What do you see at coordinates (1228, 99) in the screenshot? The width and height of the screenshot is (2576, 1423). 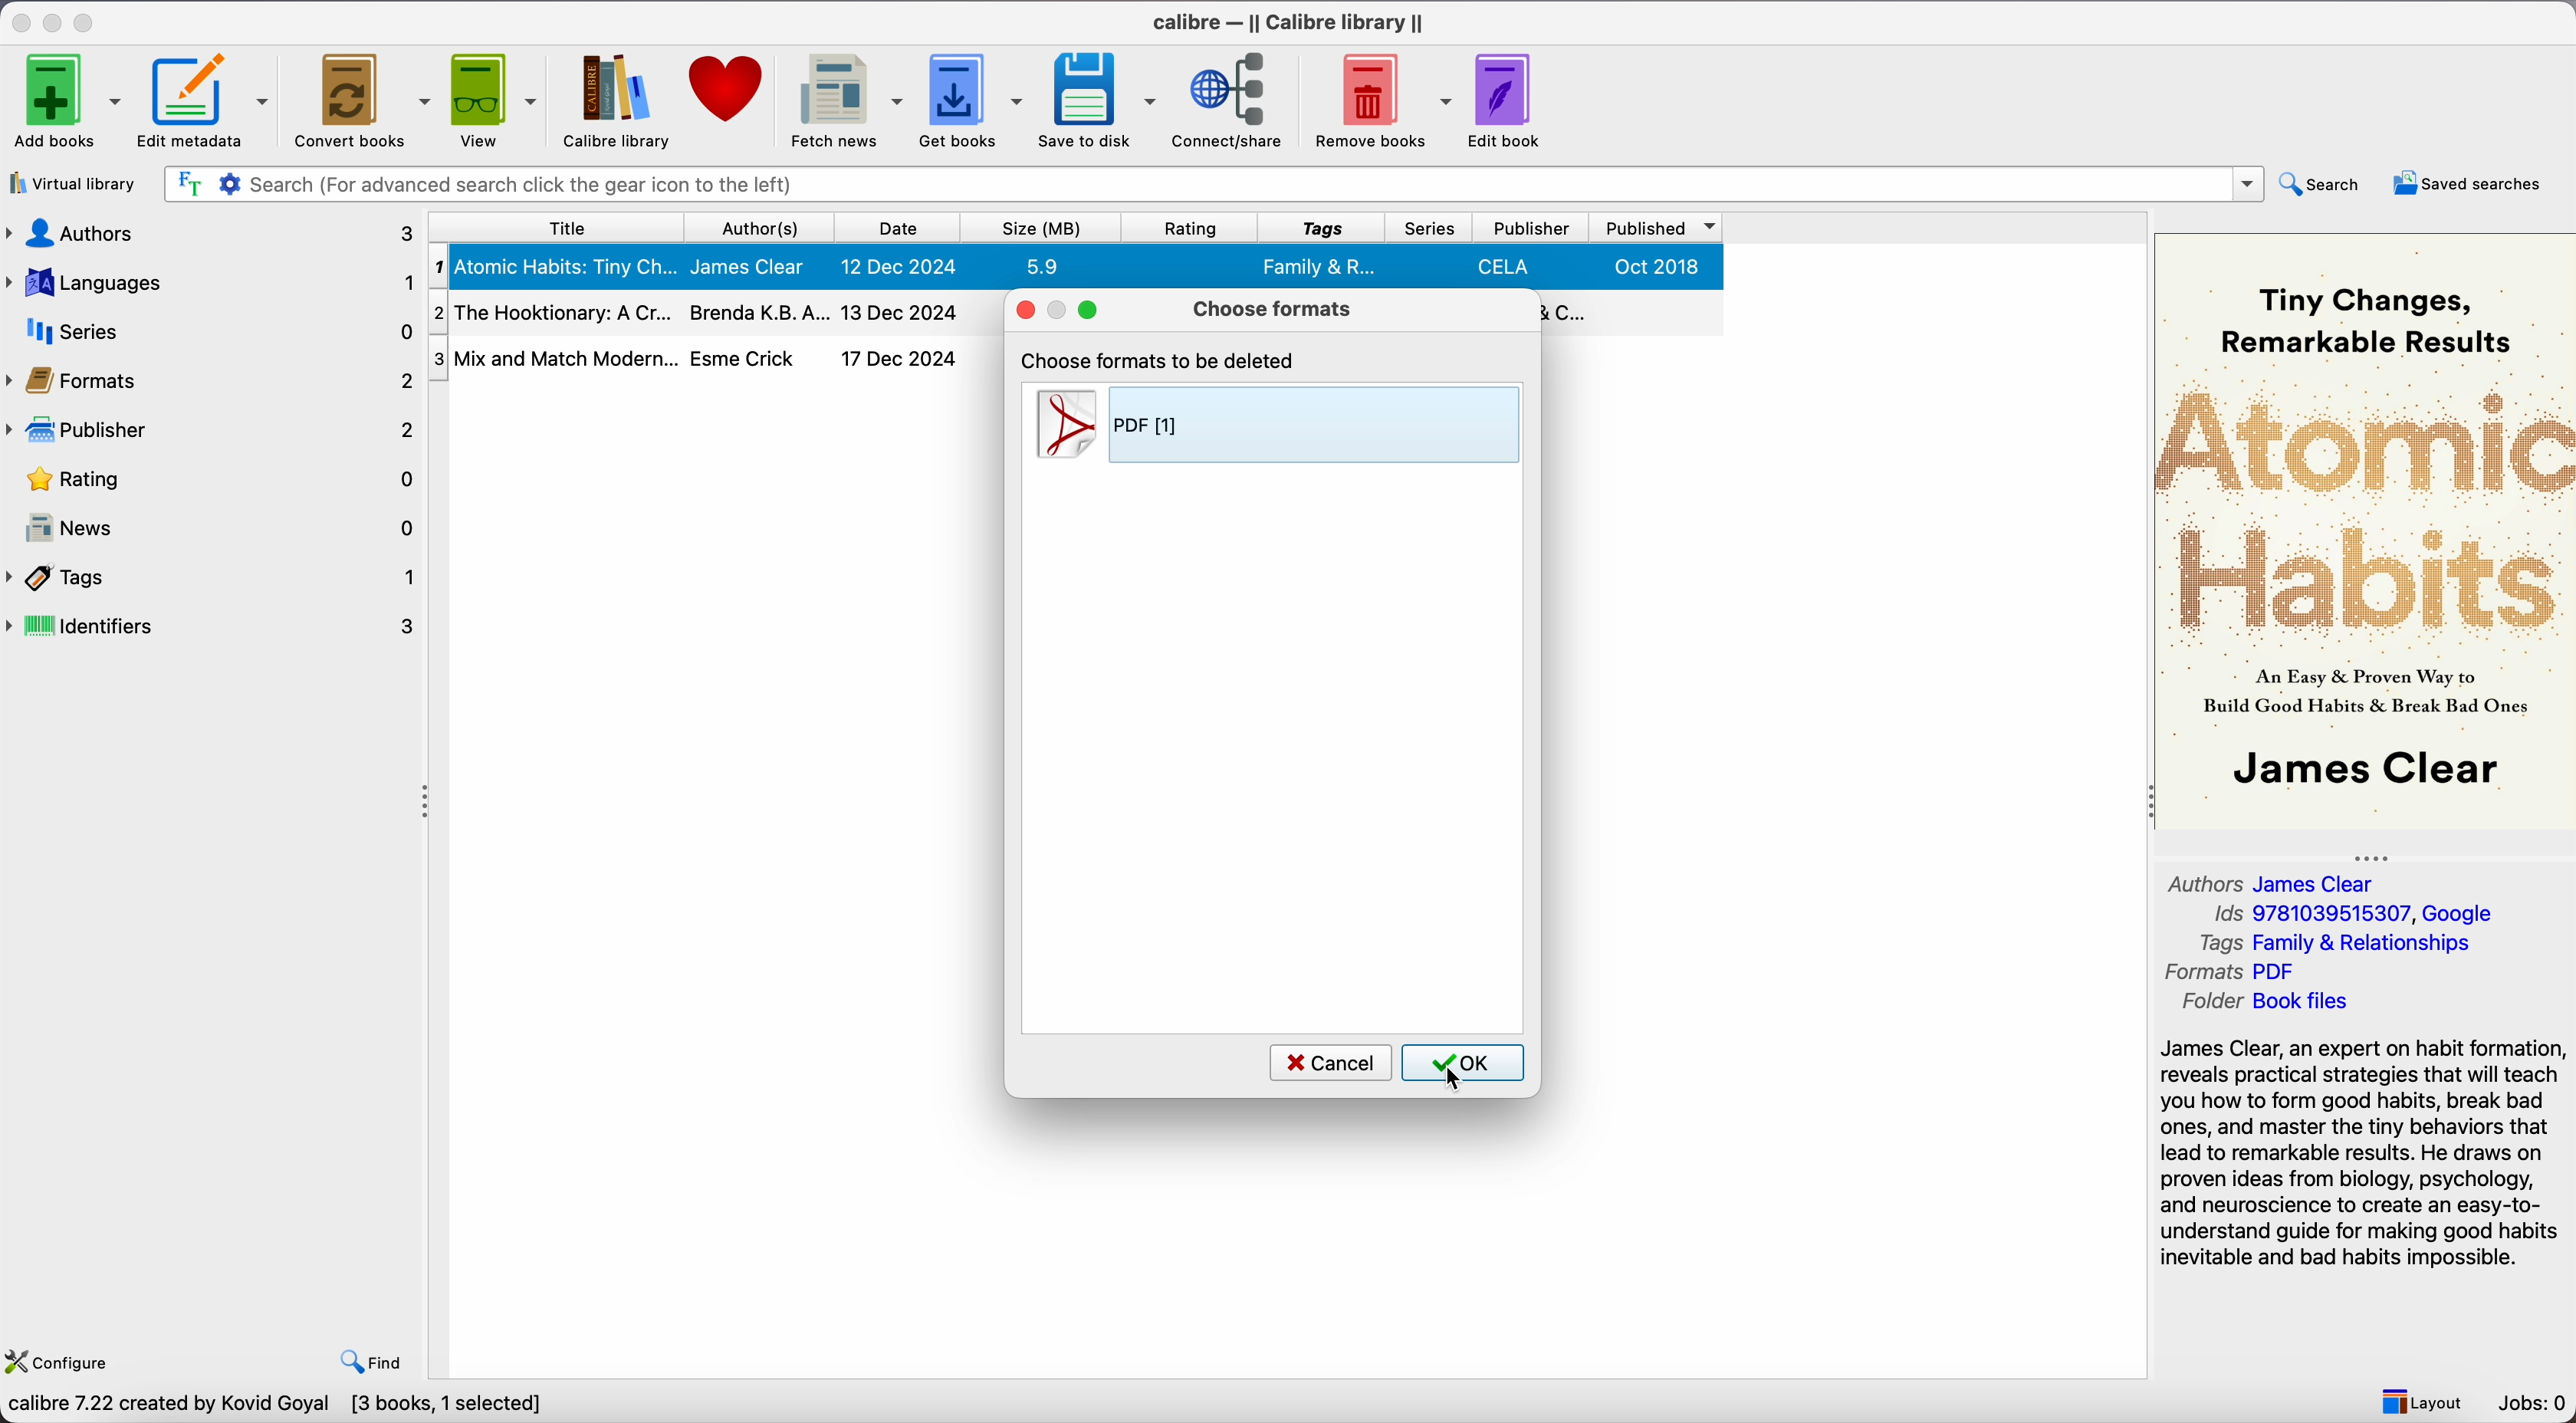 I see `connect/share` at bounding box center [1228, 99].